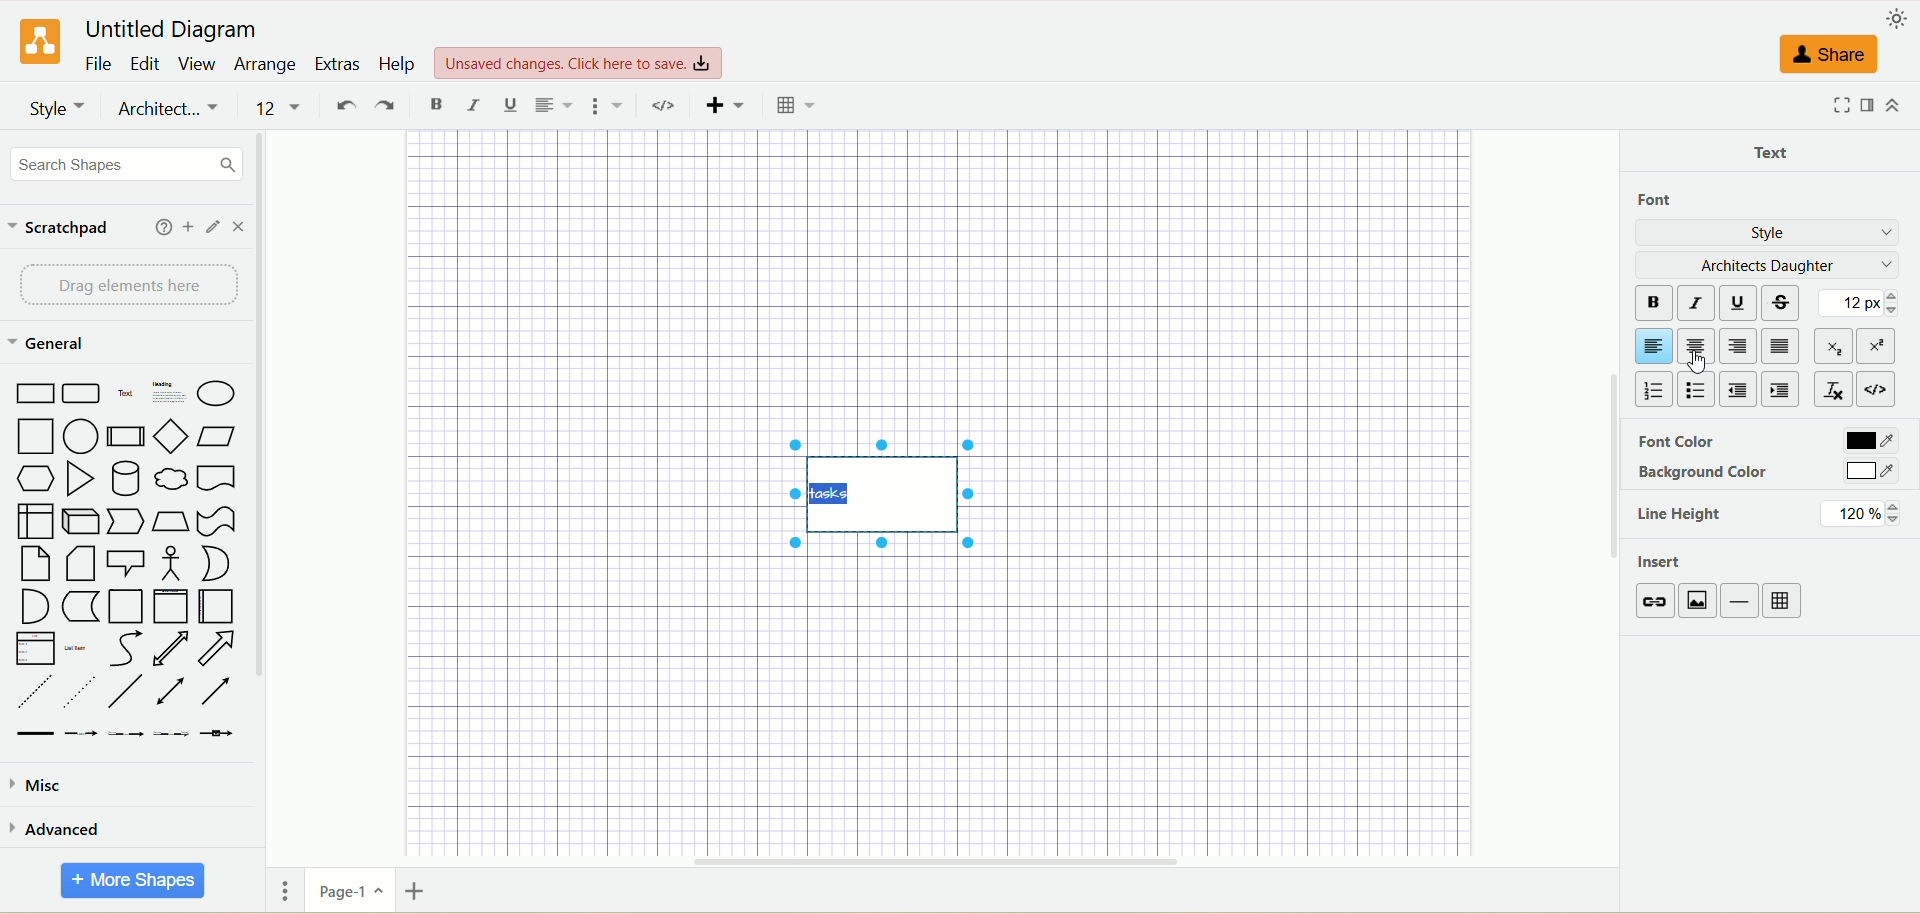 This screenshot has width=1920, height=914. What do you see at coordinates (474, 106) in the screenshot?
I see `Italic` at bounding box center [474, 106].